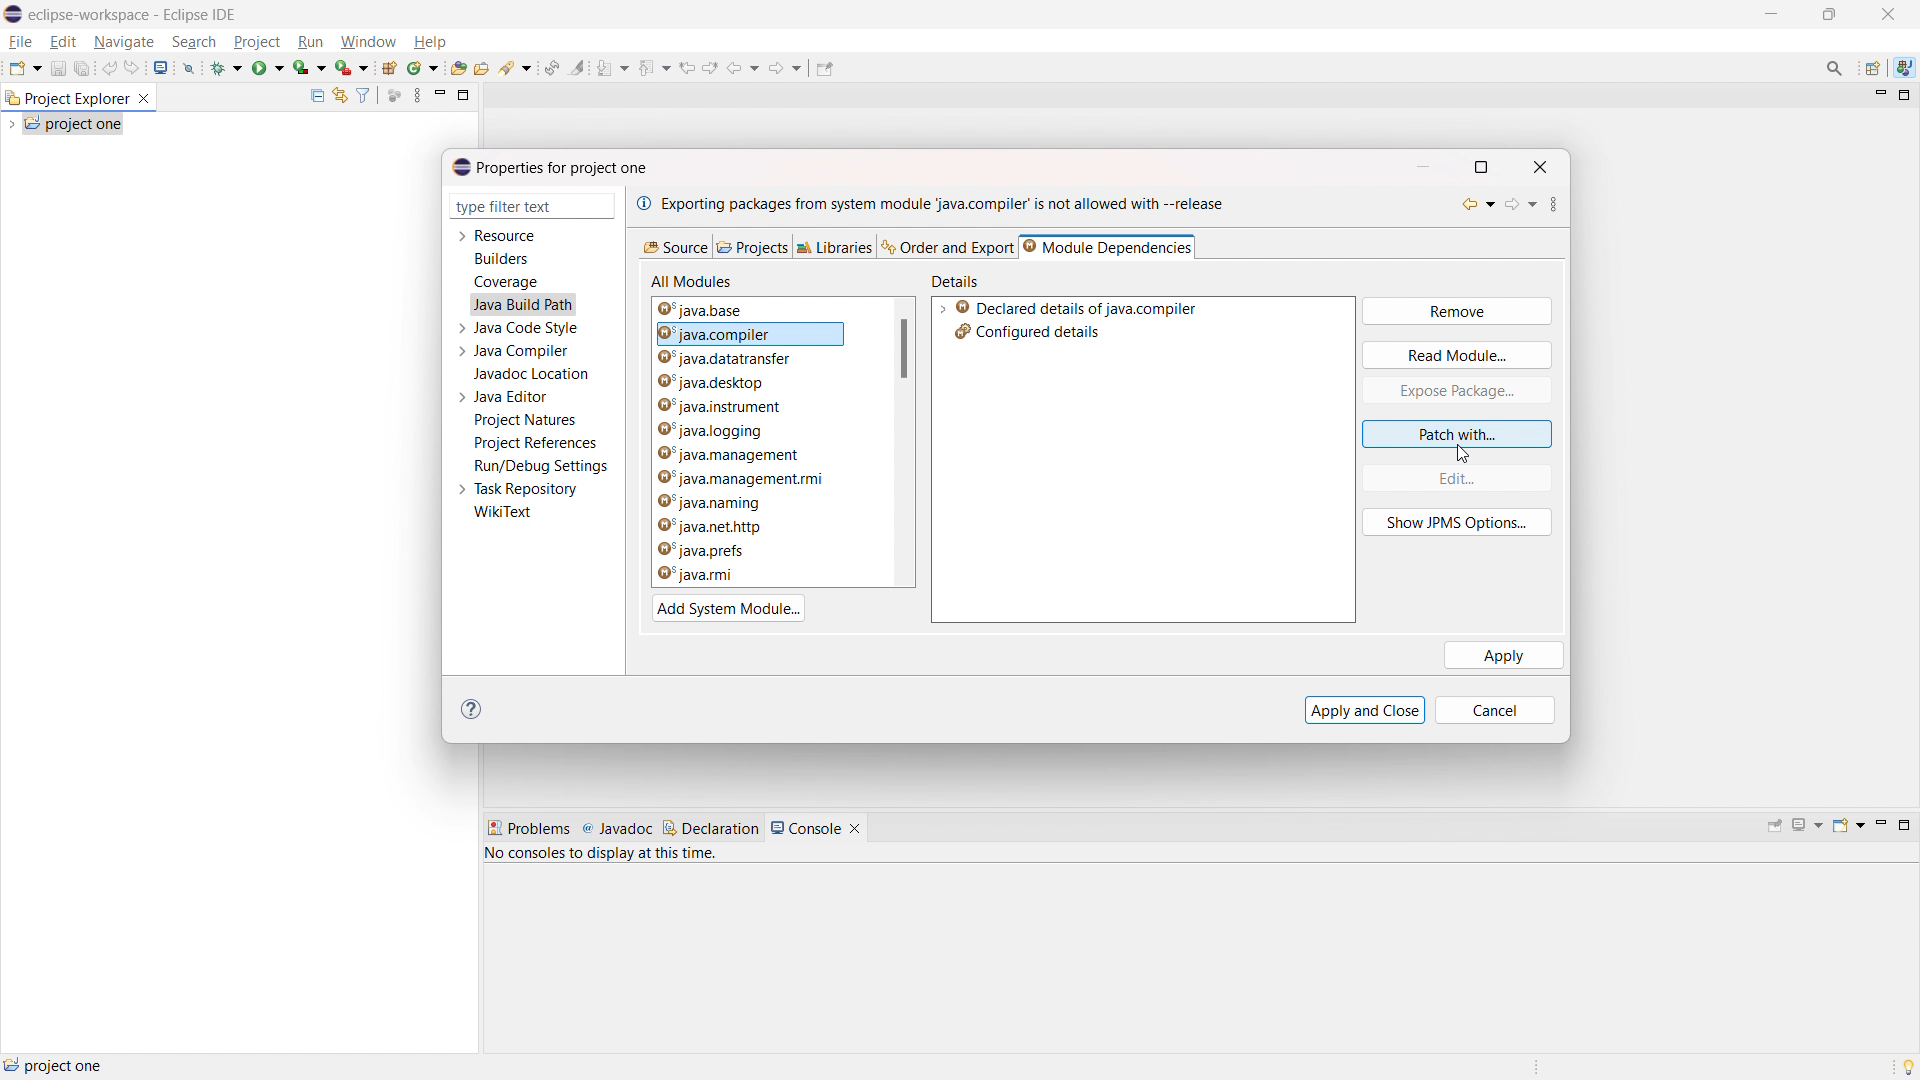 This screenshot has width=1920, height=1080. I want to click on use last tool, so click(351, 68).